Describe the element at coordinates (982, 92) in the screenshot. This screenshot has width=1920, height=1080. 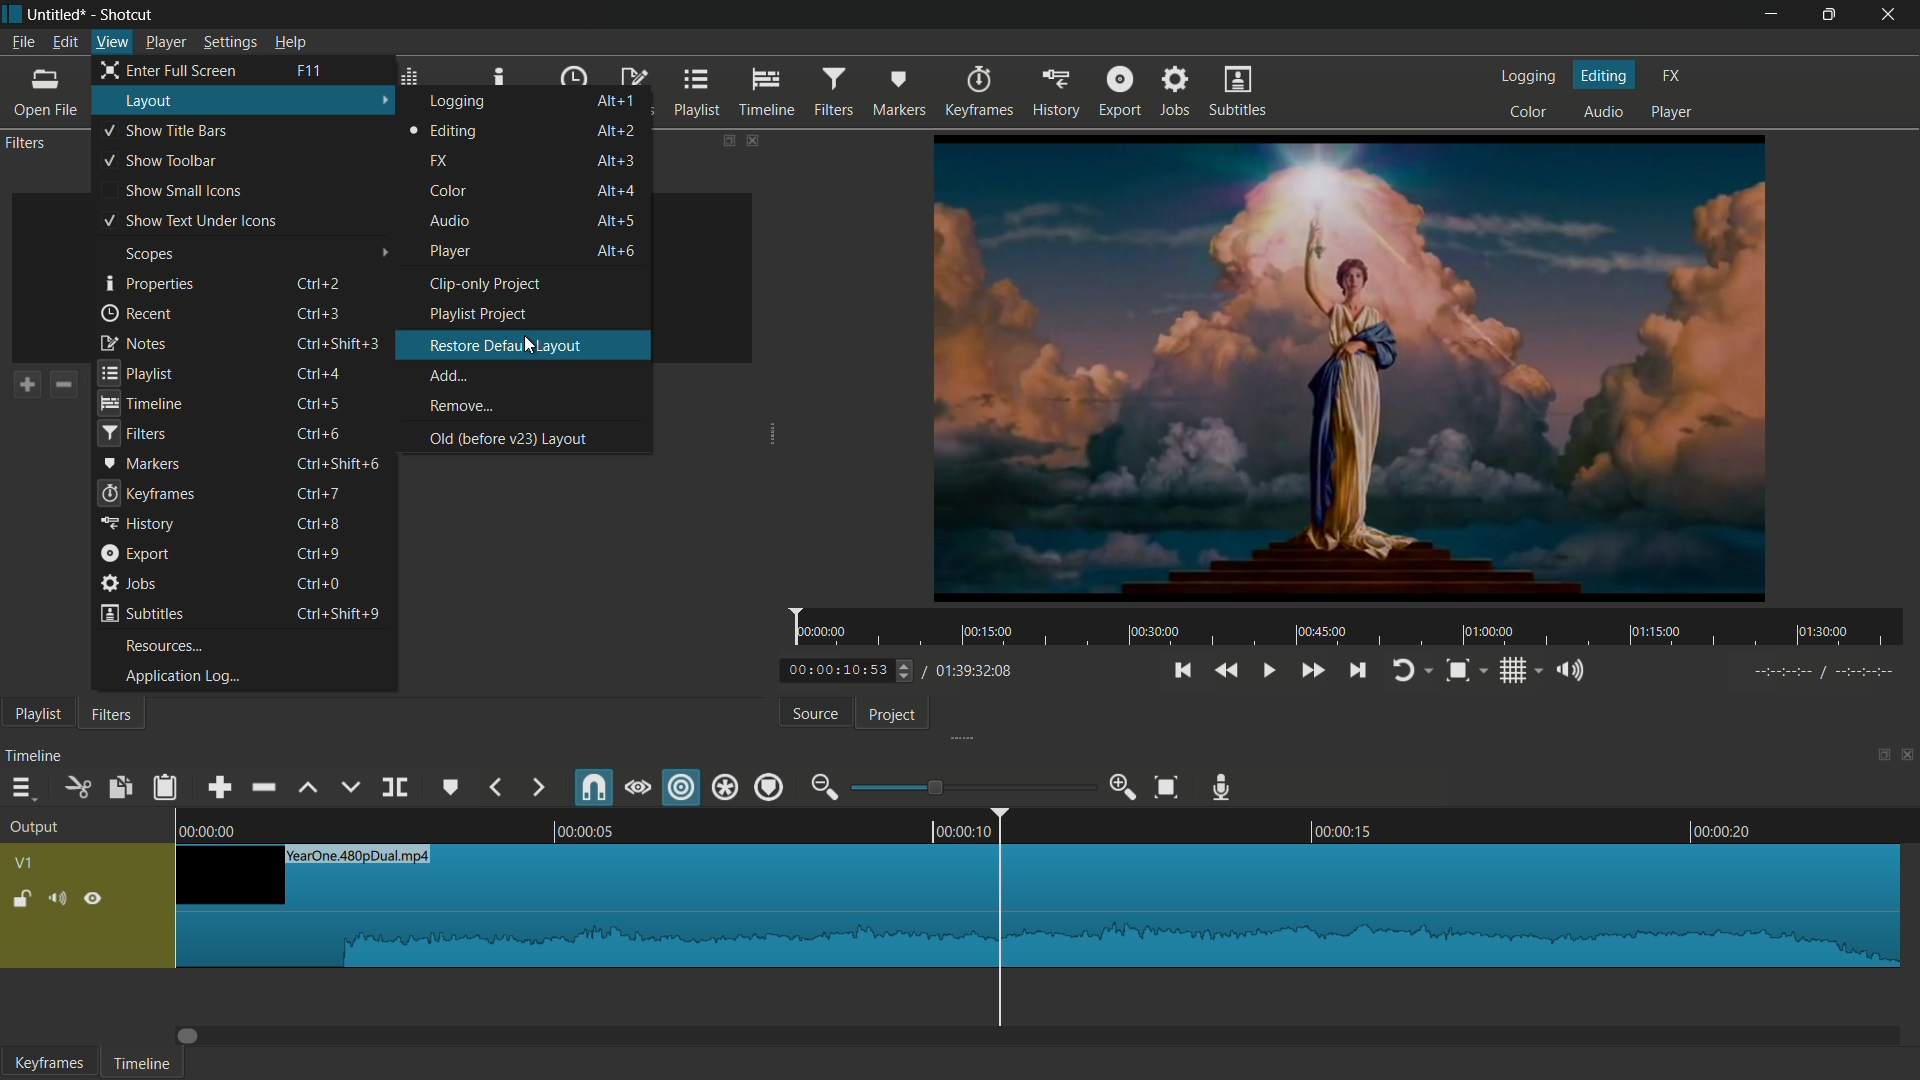
I see `keyframes` at that location.